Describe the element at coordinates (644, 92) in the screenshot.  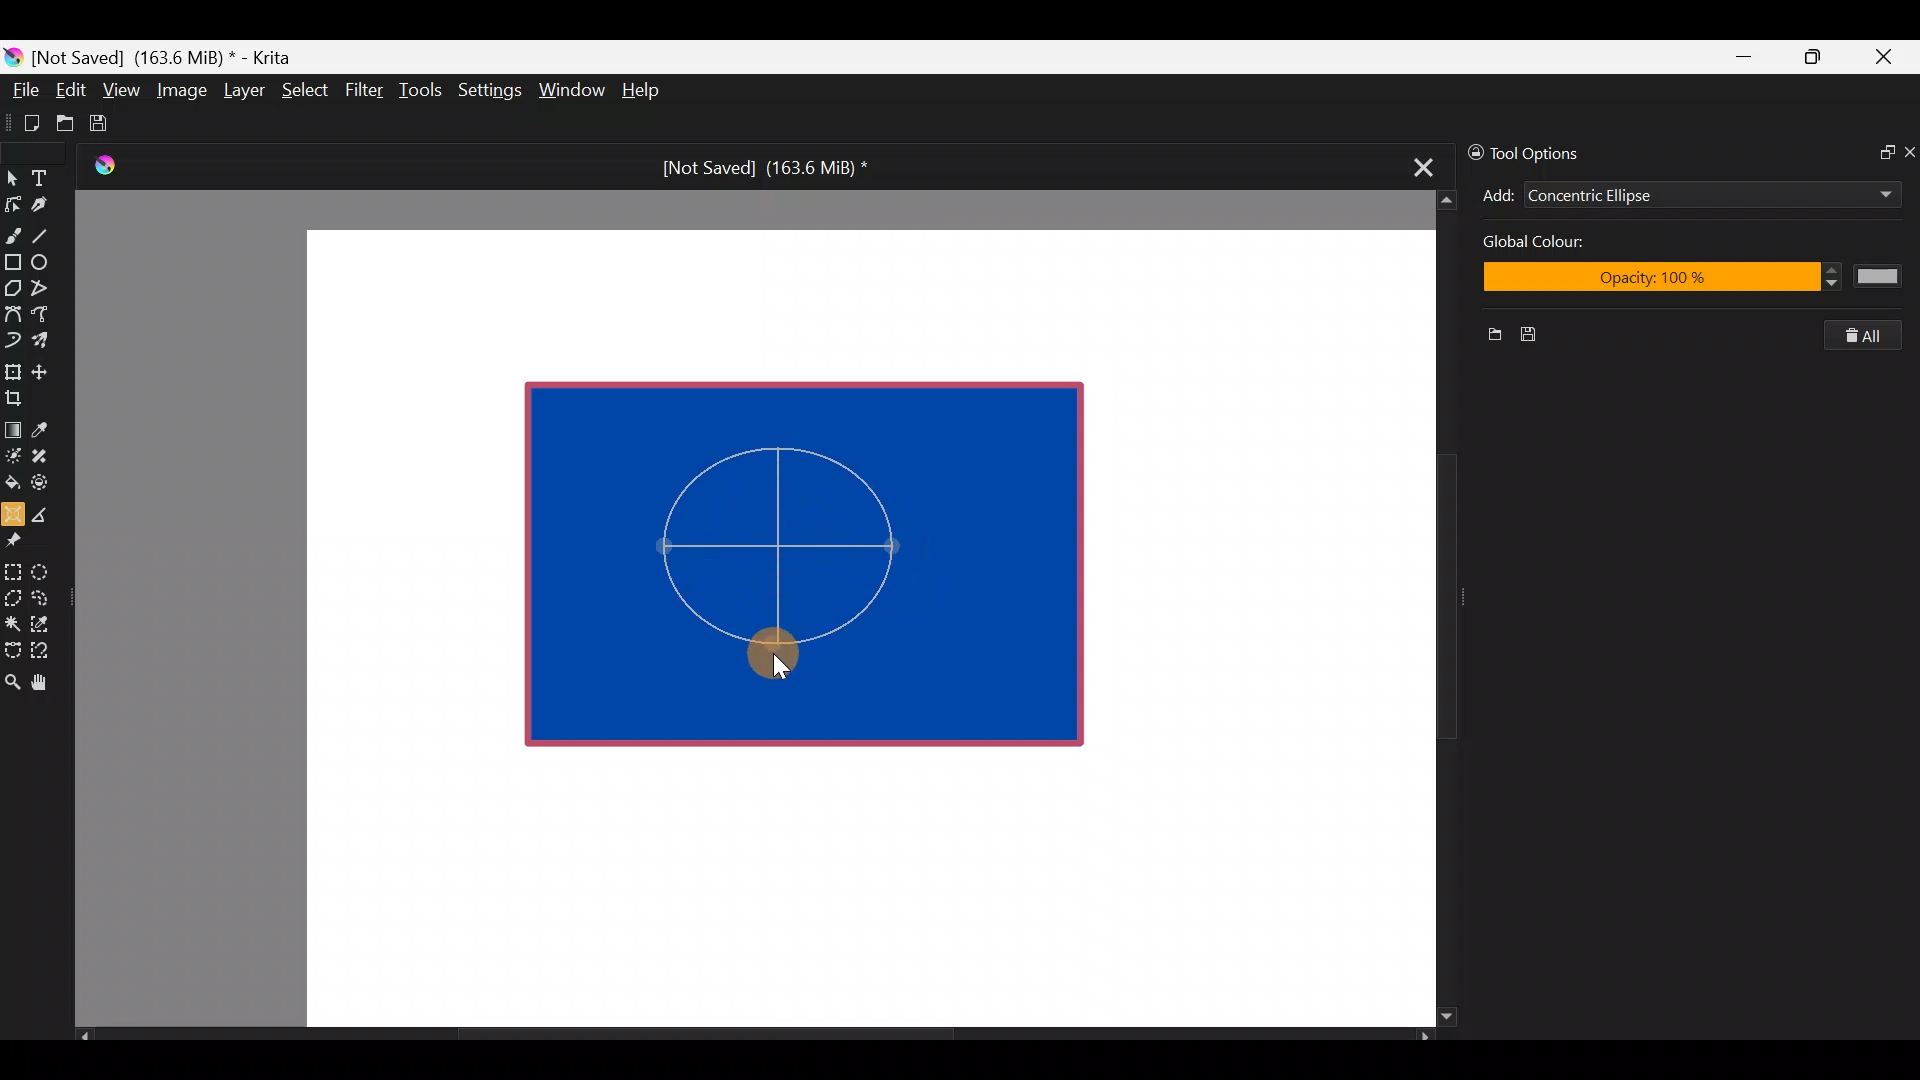
I see `Help` at that location.